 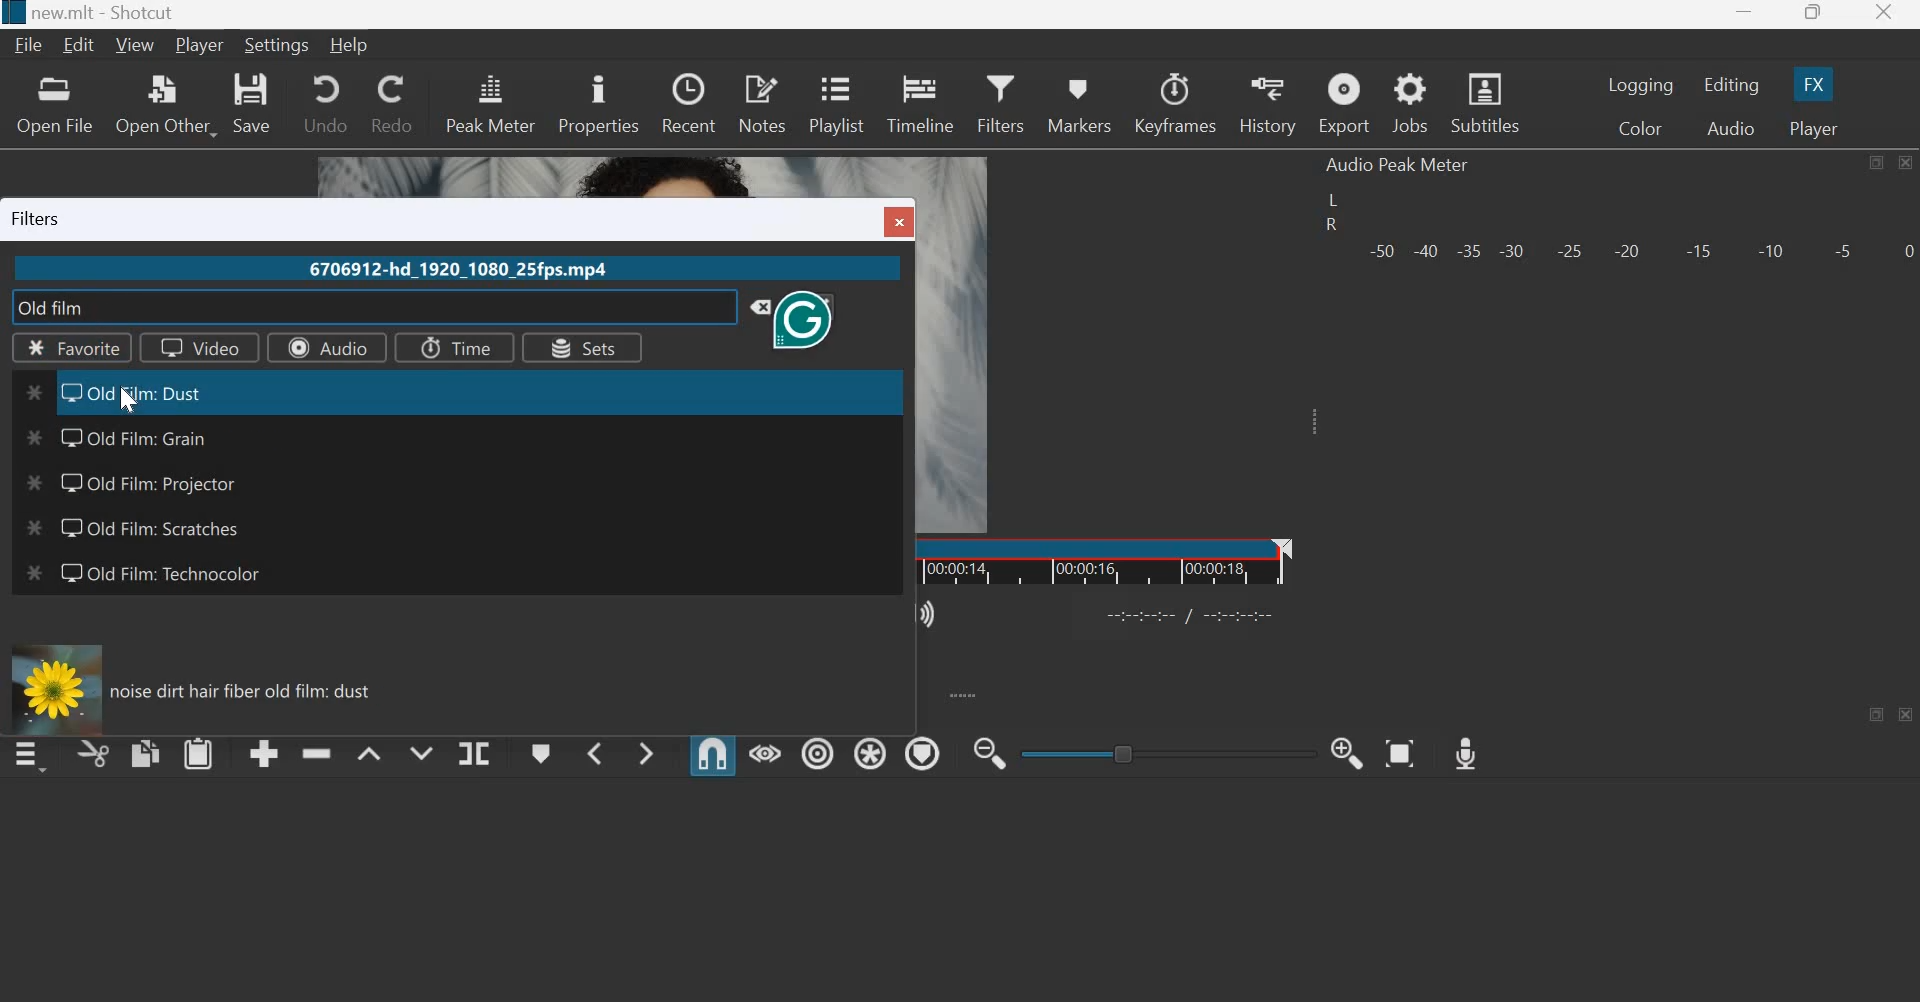 I want to click on Player, so click(x=200, y=46).